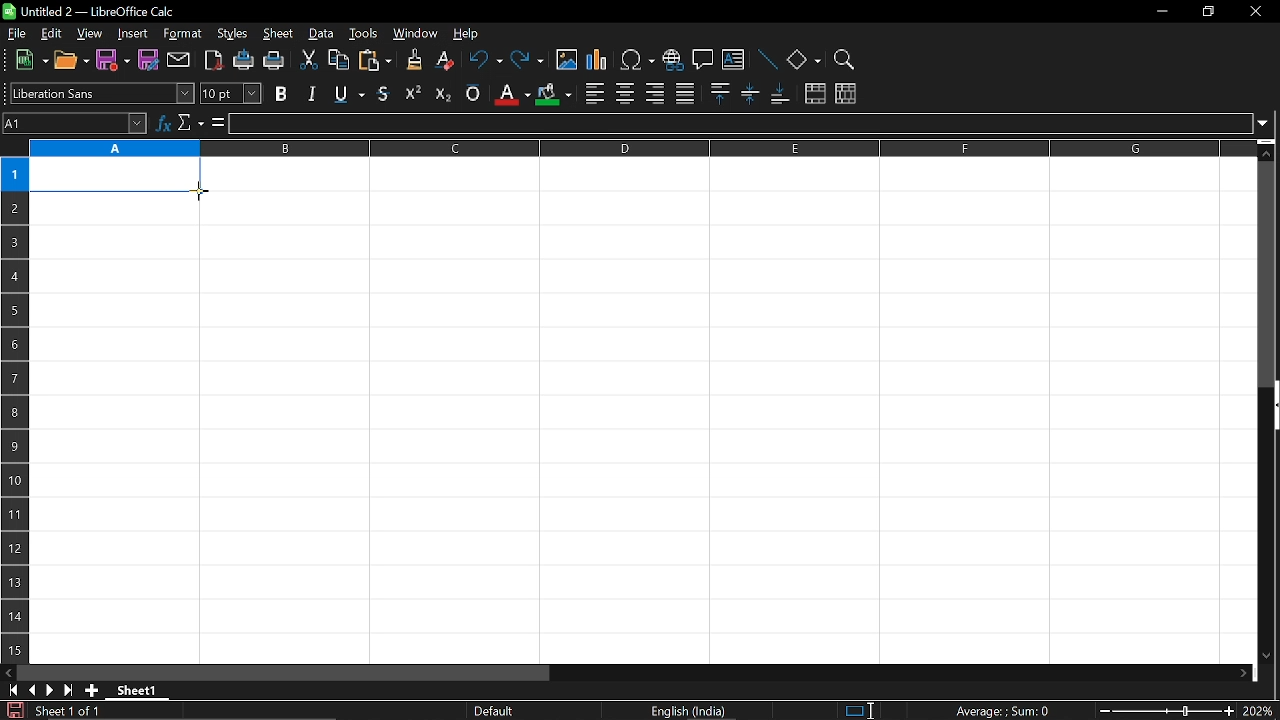  Describe the element at coordinates (48, 690) in the screenshot. I see `next sheet` at that location.